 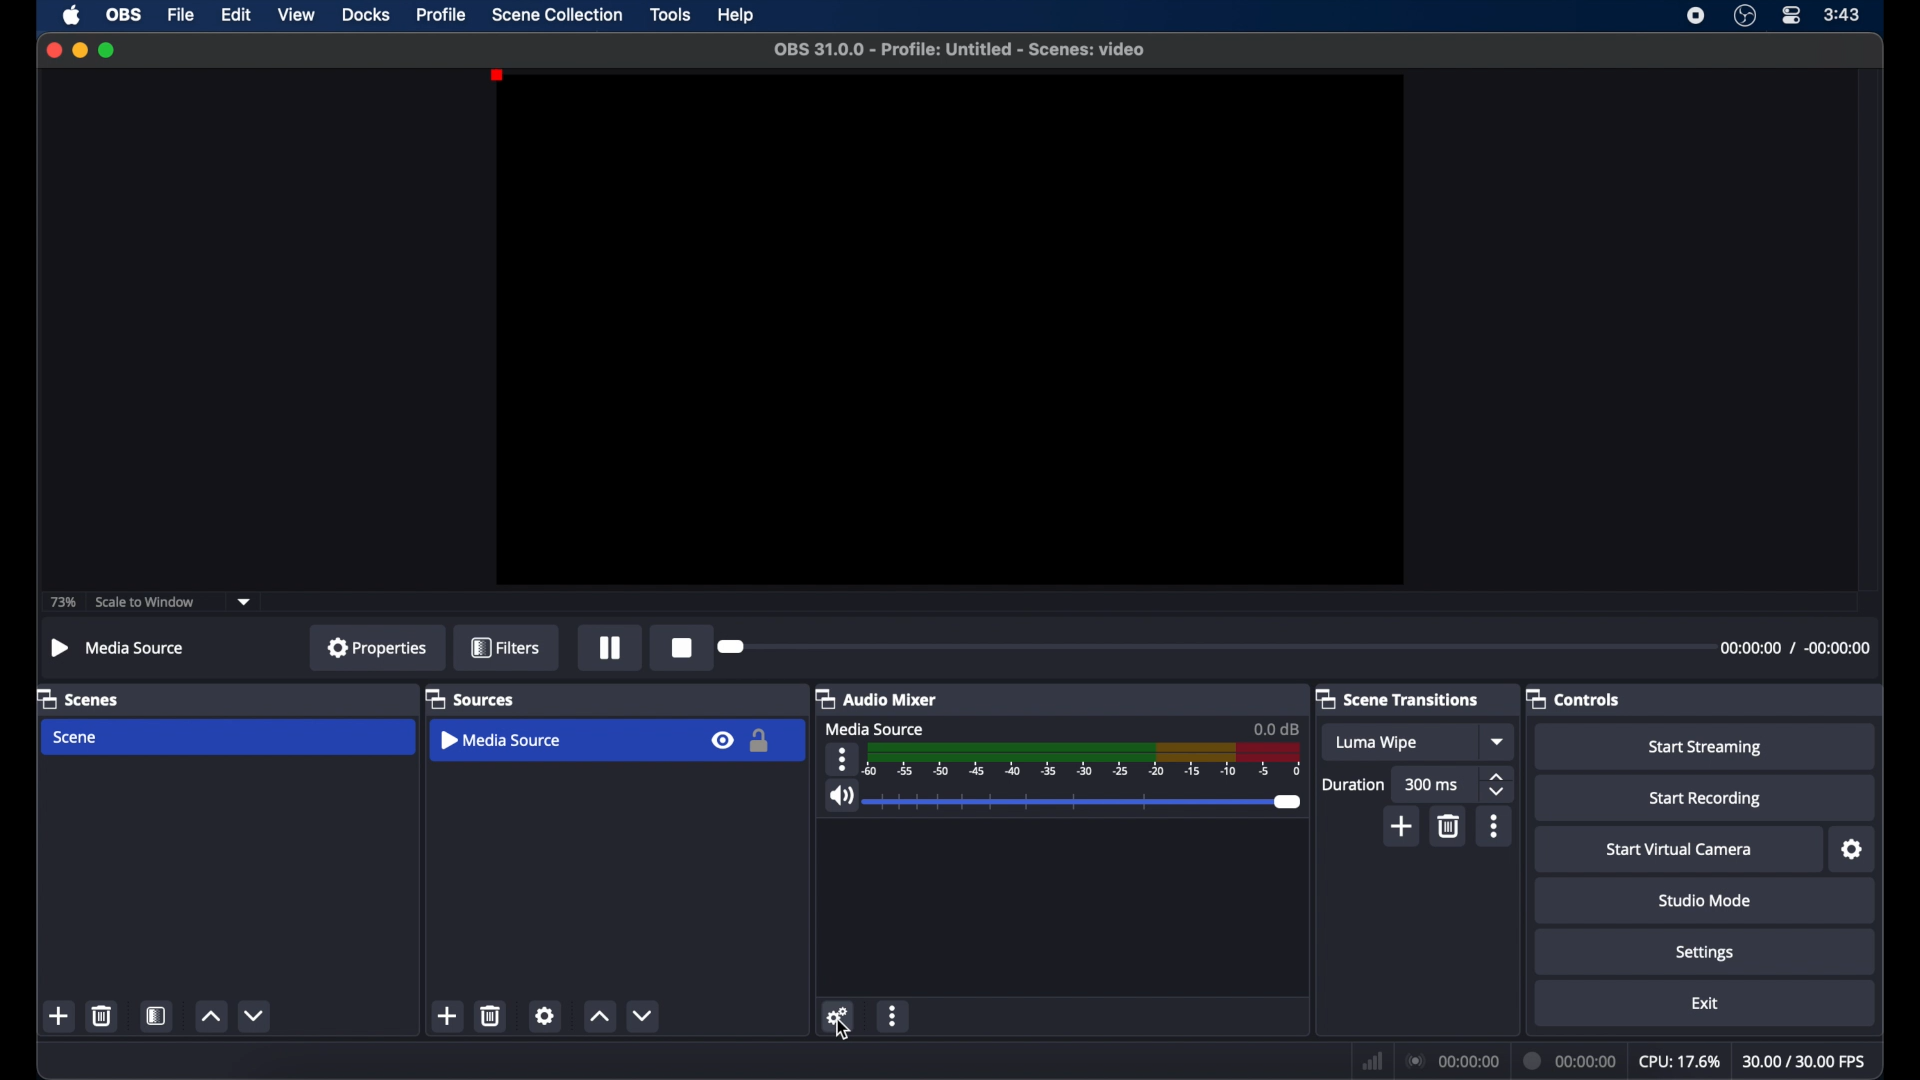 I want to click on 30.00/30.00 fps, so click(x=1805, y=1062).